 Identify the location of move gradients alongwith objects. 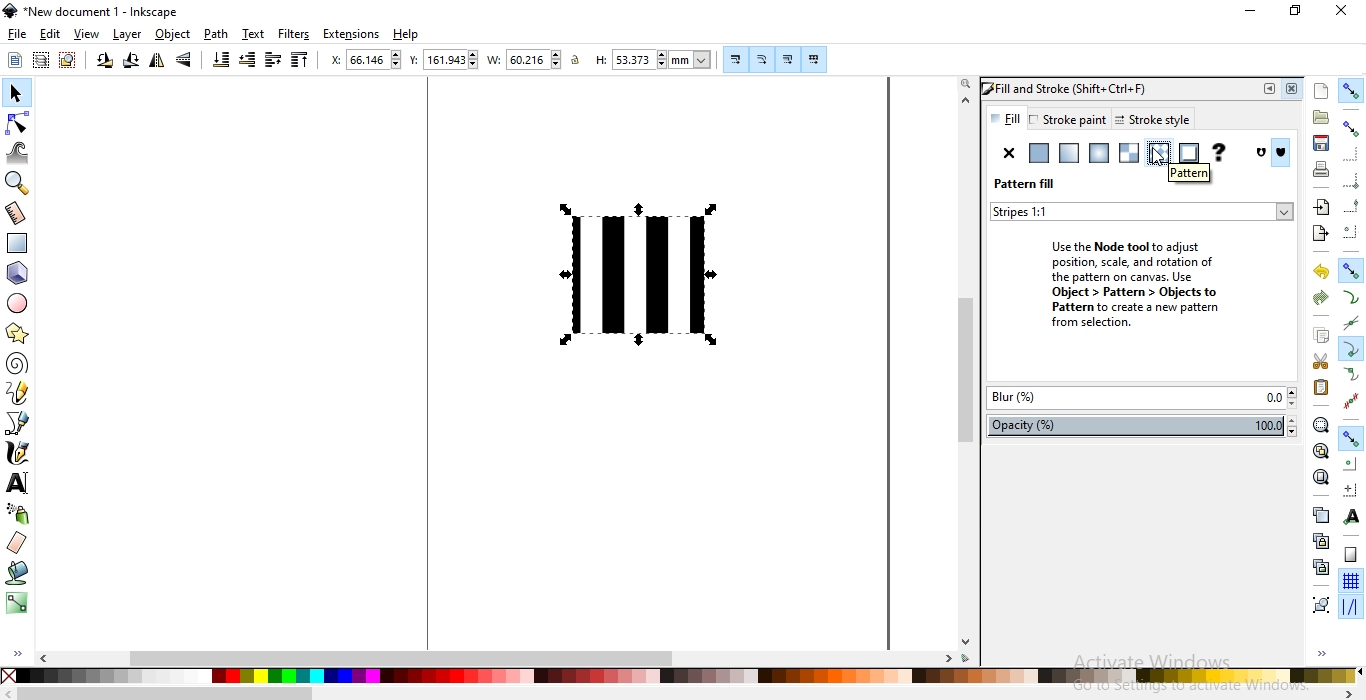
(787, 61).